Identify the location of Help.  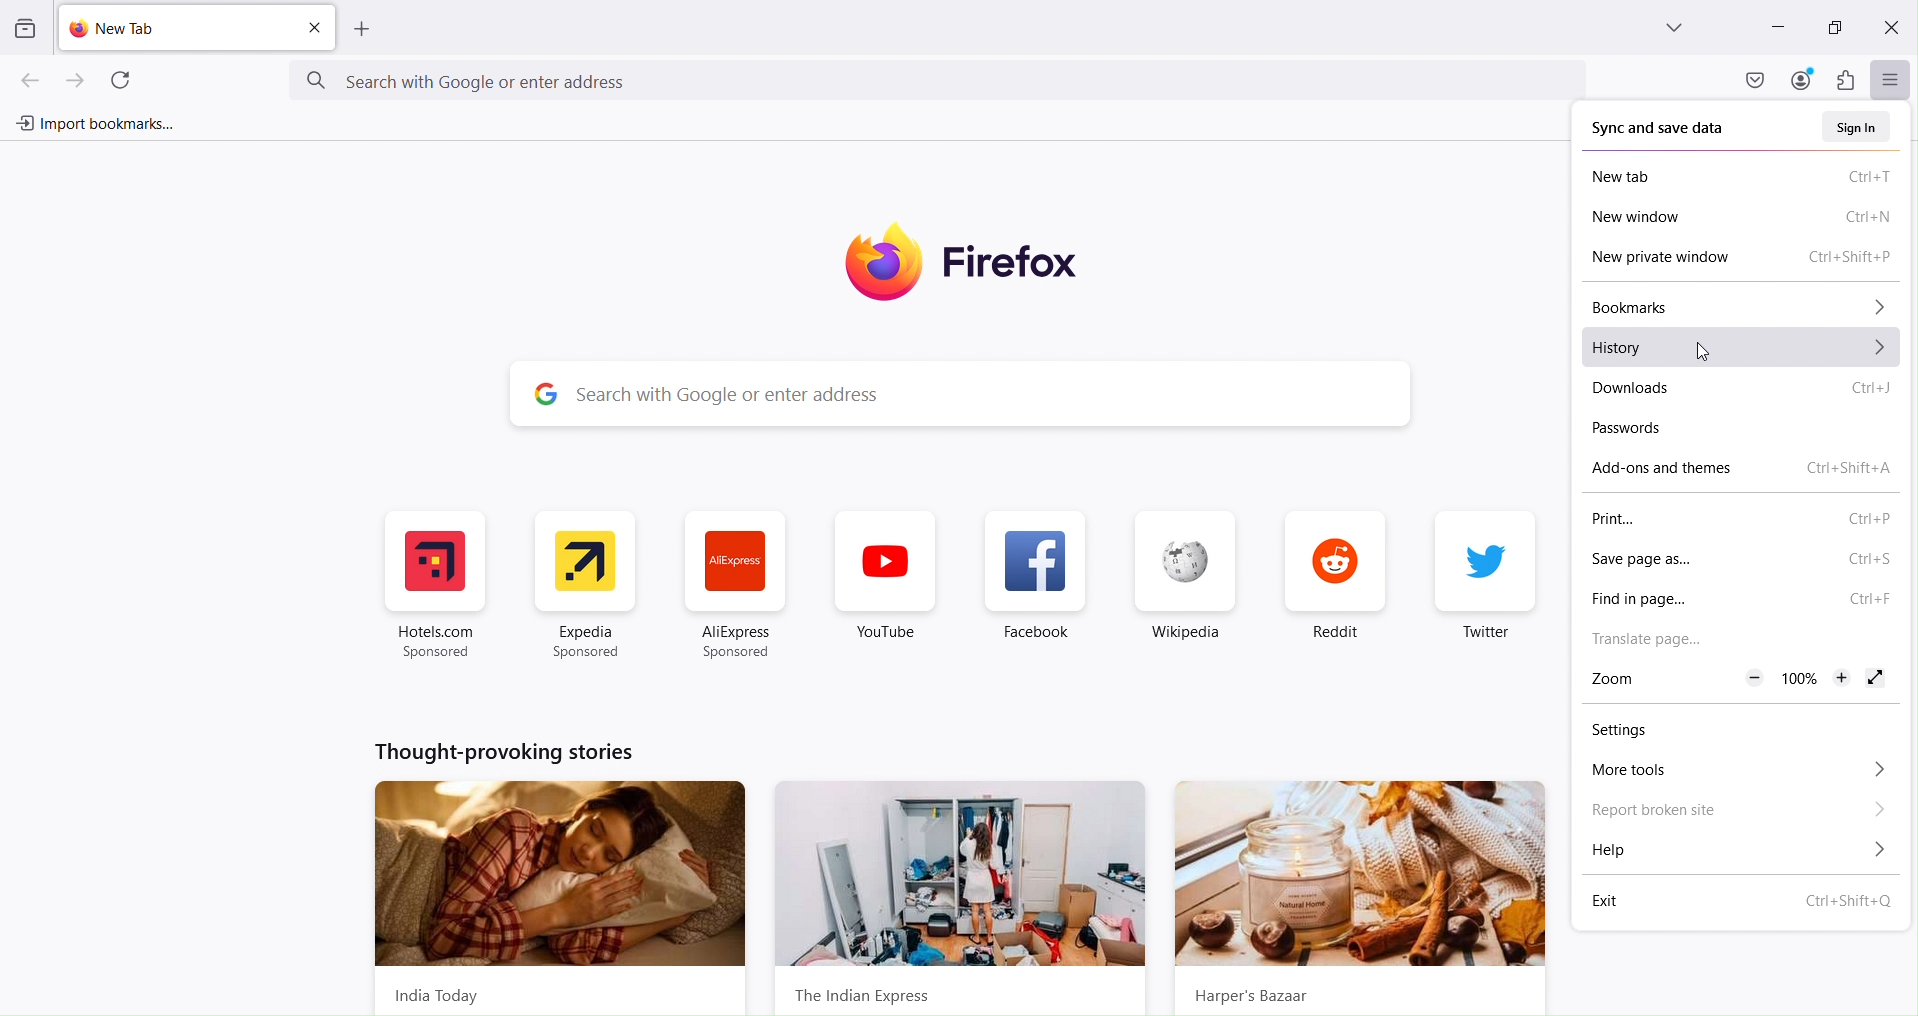
(1738, 851).